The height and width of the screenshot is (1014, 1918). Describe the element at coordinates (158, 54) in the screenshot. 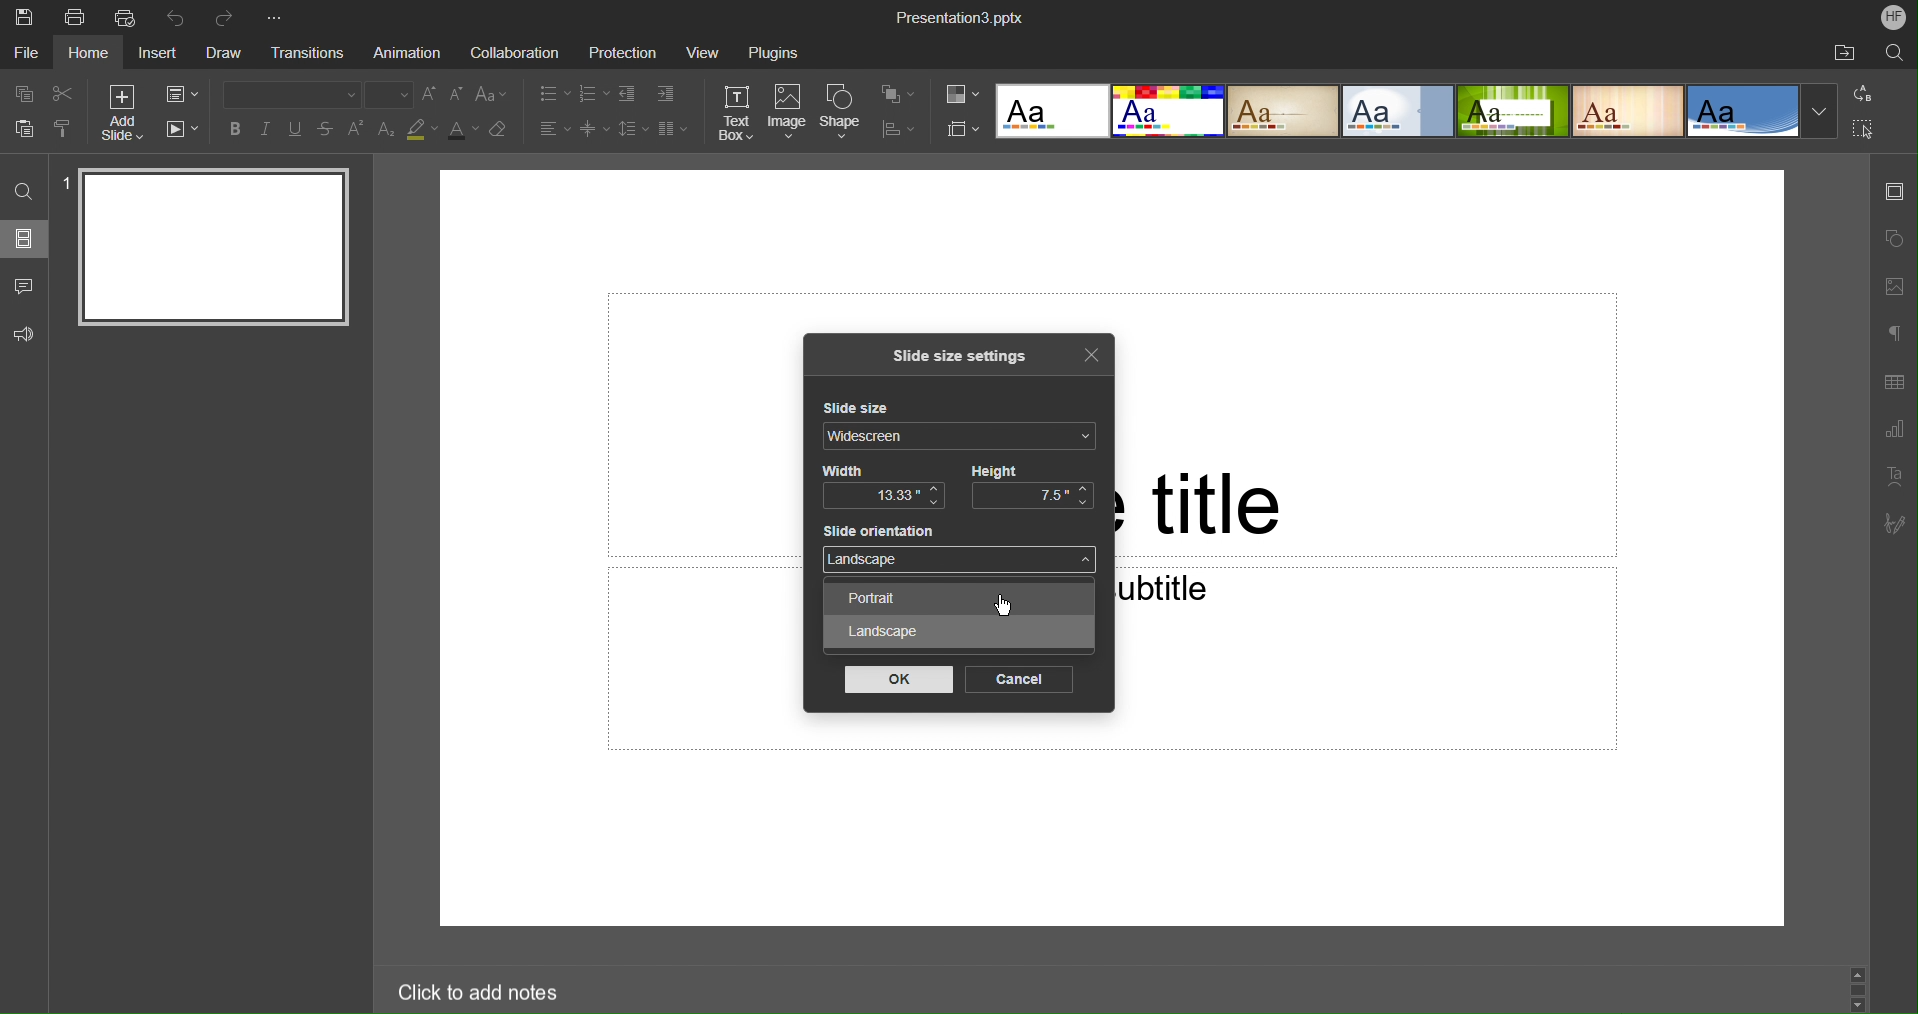

I see `Insert` at that location.